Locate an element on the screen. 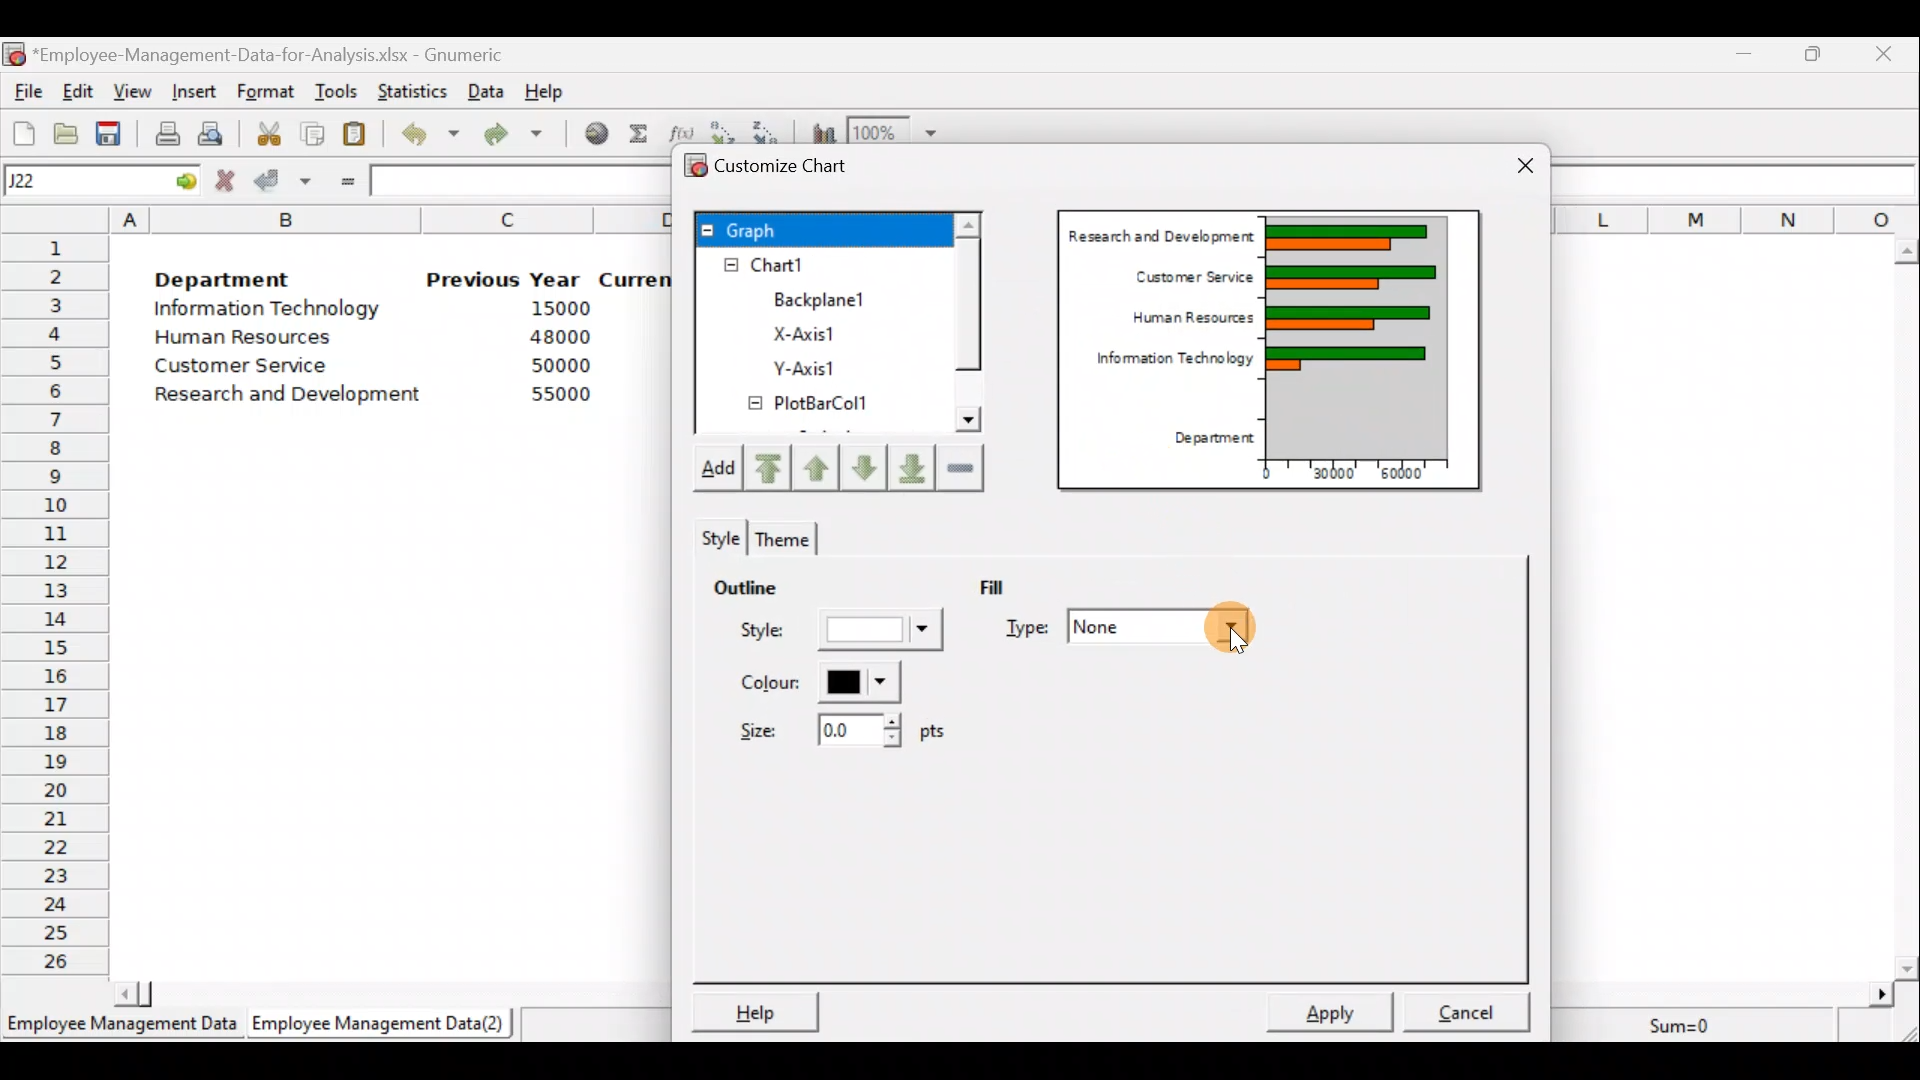 The width and height of the screenshot is (1920, 1080). Enter formula is located at coordinates (344, 182).